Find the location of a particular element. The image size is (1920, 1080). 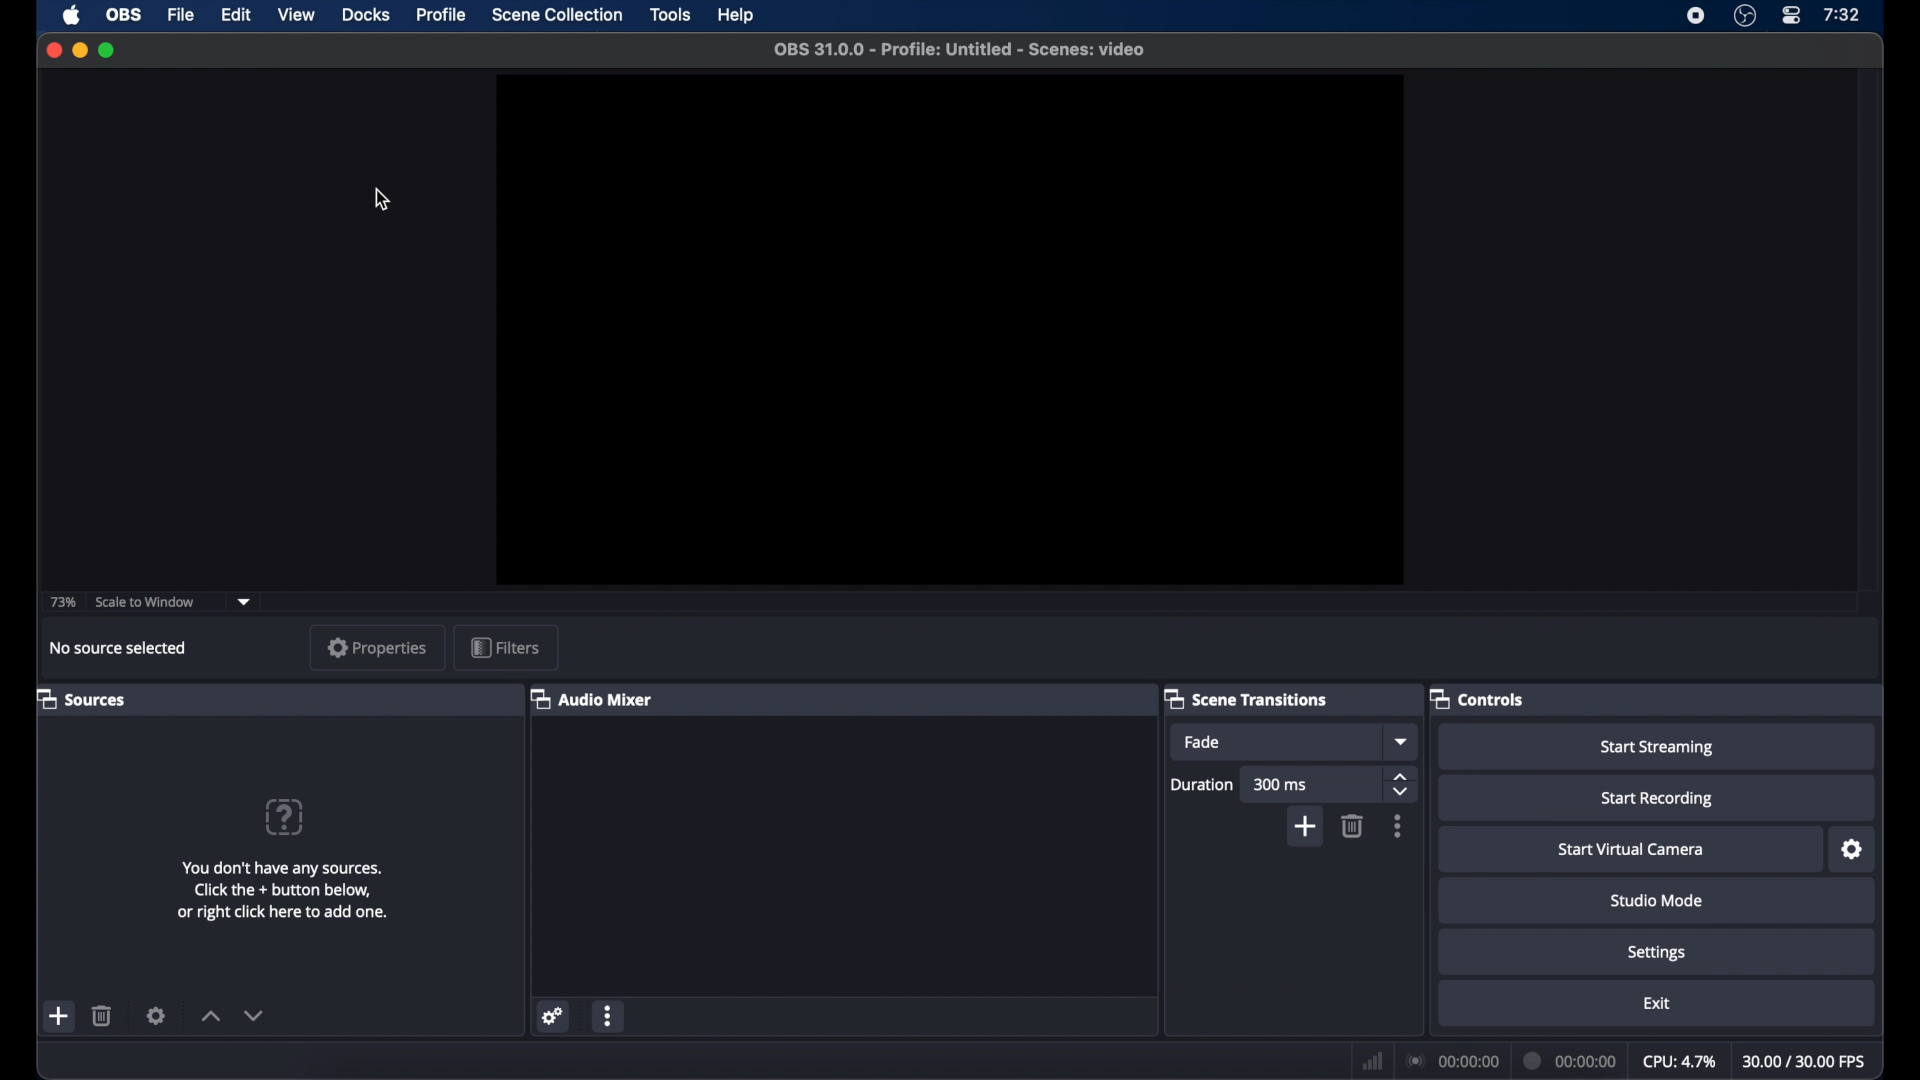

filters is located at coordinates (505, 647).